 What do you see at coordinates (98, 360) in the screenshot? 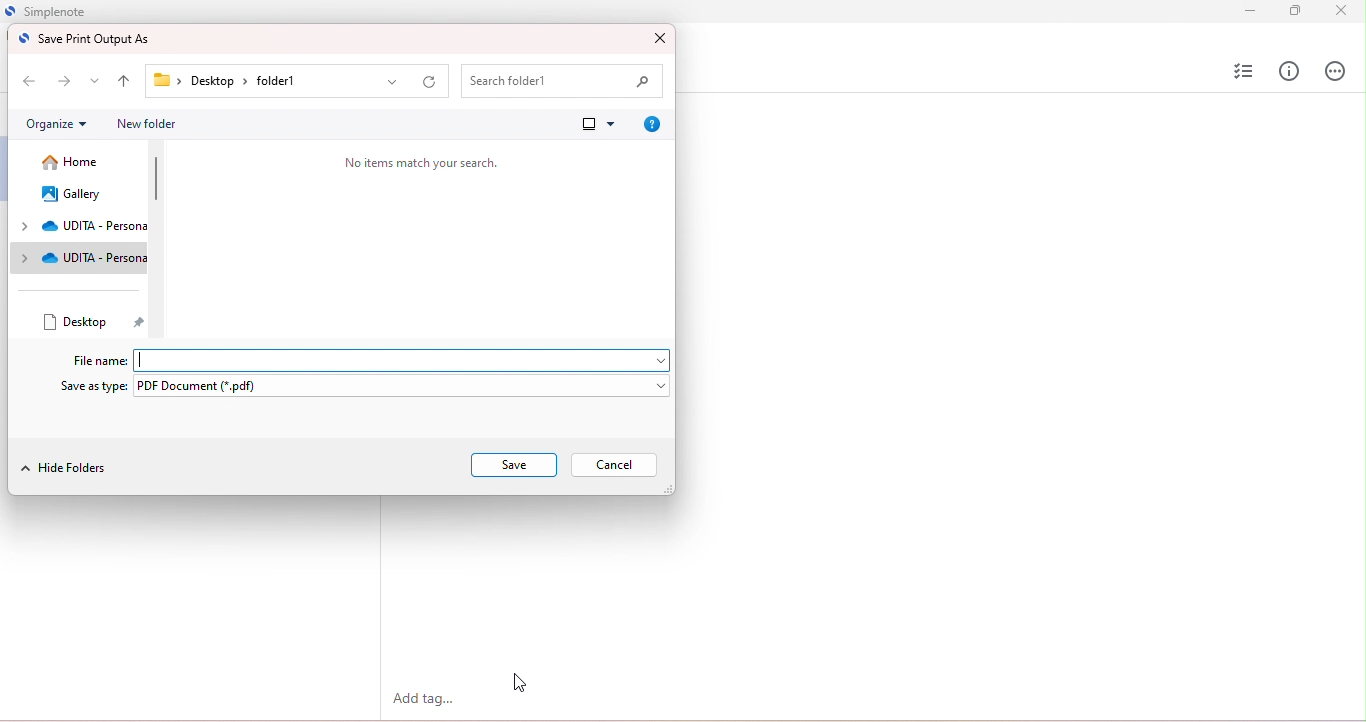
I see `file name` at bounding box center [98, 360].